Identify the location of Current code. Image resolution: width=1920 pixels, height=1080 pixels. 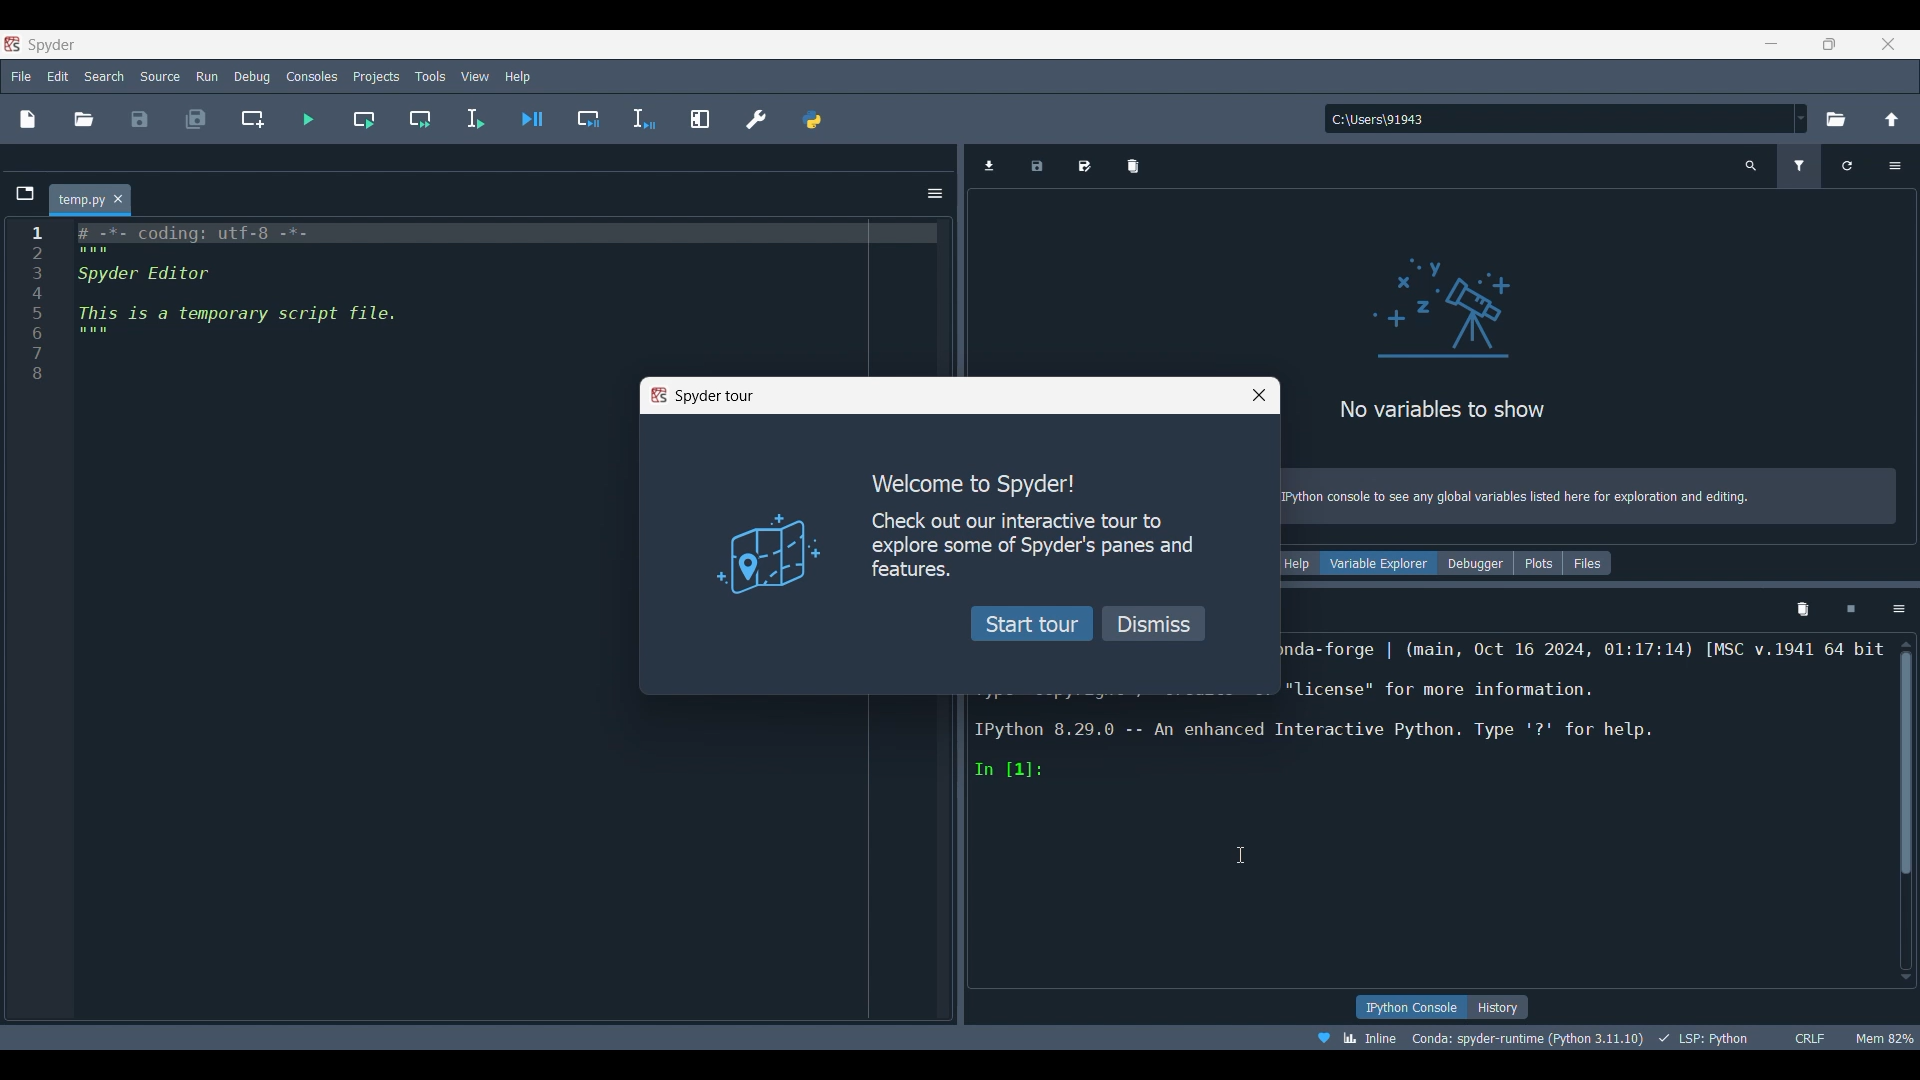
(490, 296).